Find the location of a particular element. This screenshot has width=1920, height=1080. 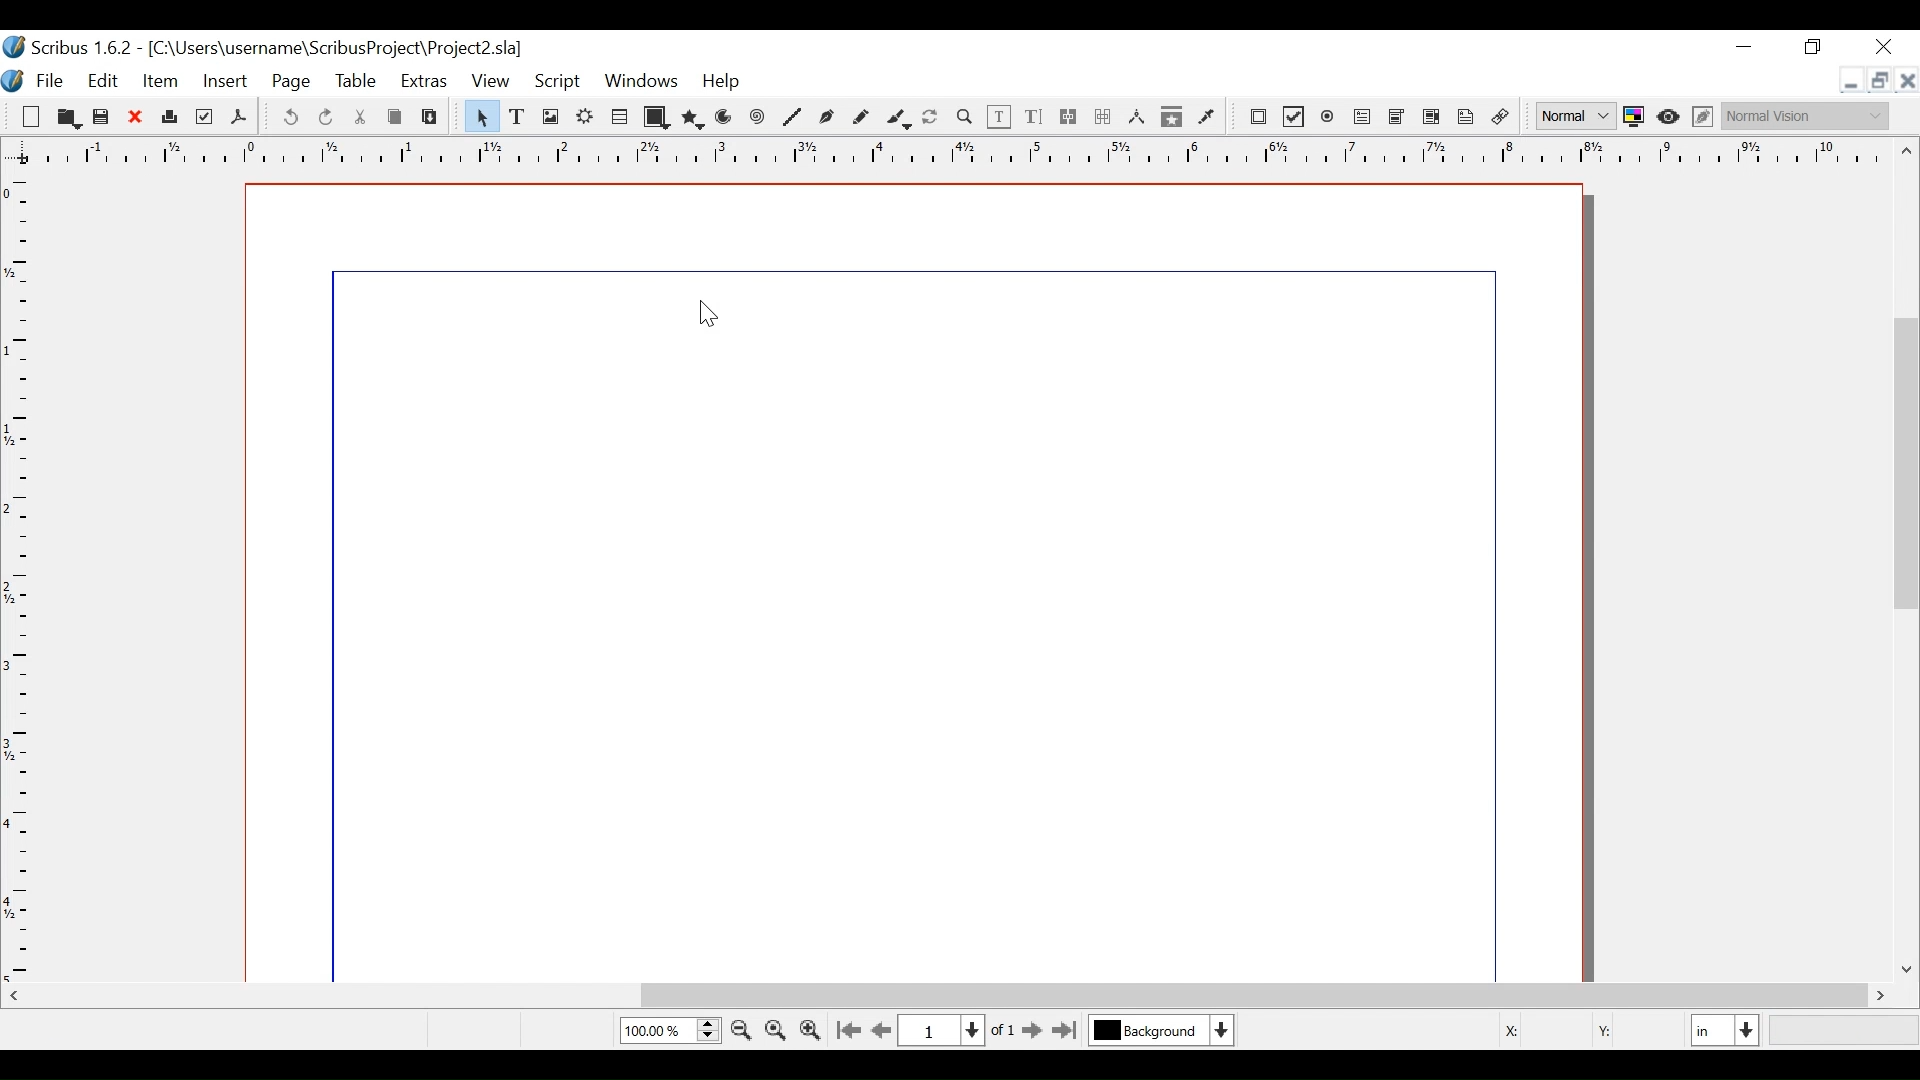

Print is located at coordinates (170, 118).